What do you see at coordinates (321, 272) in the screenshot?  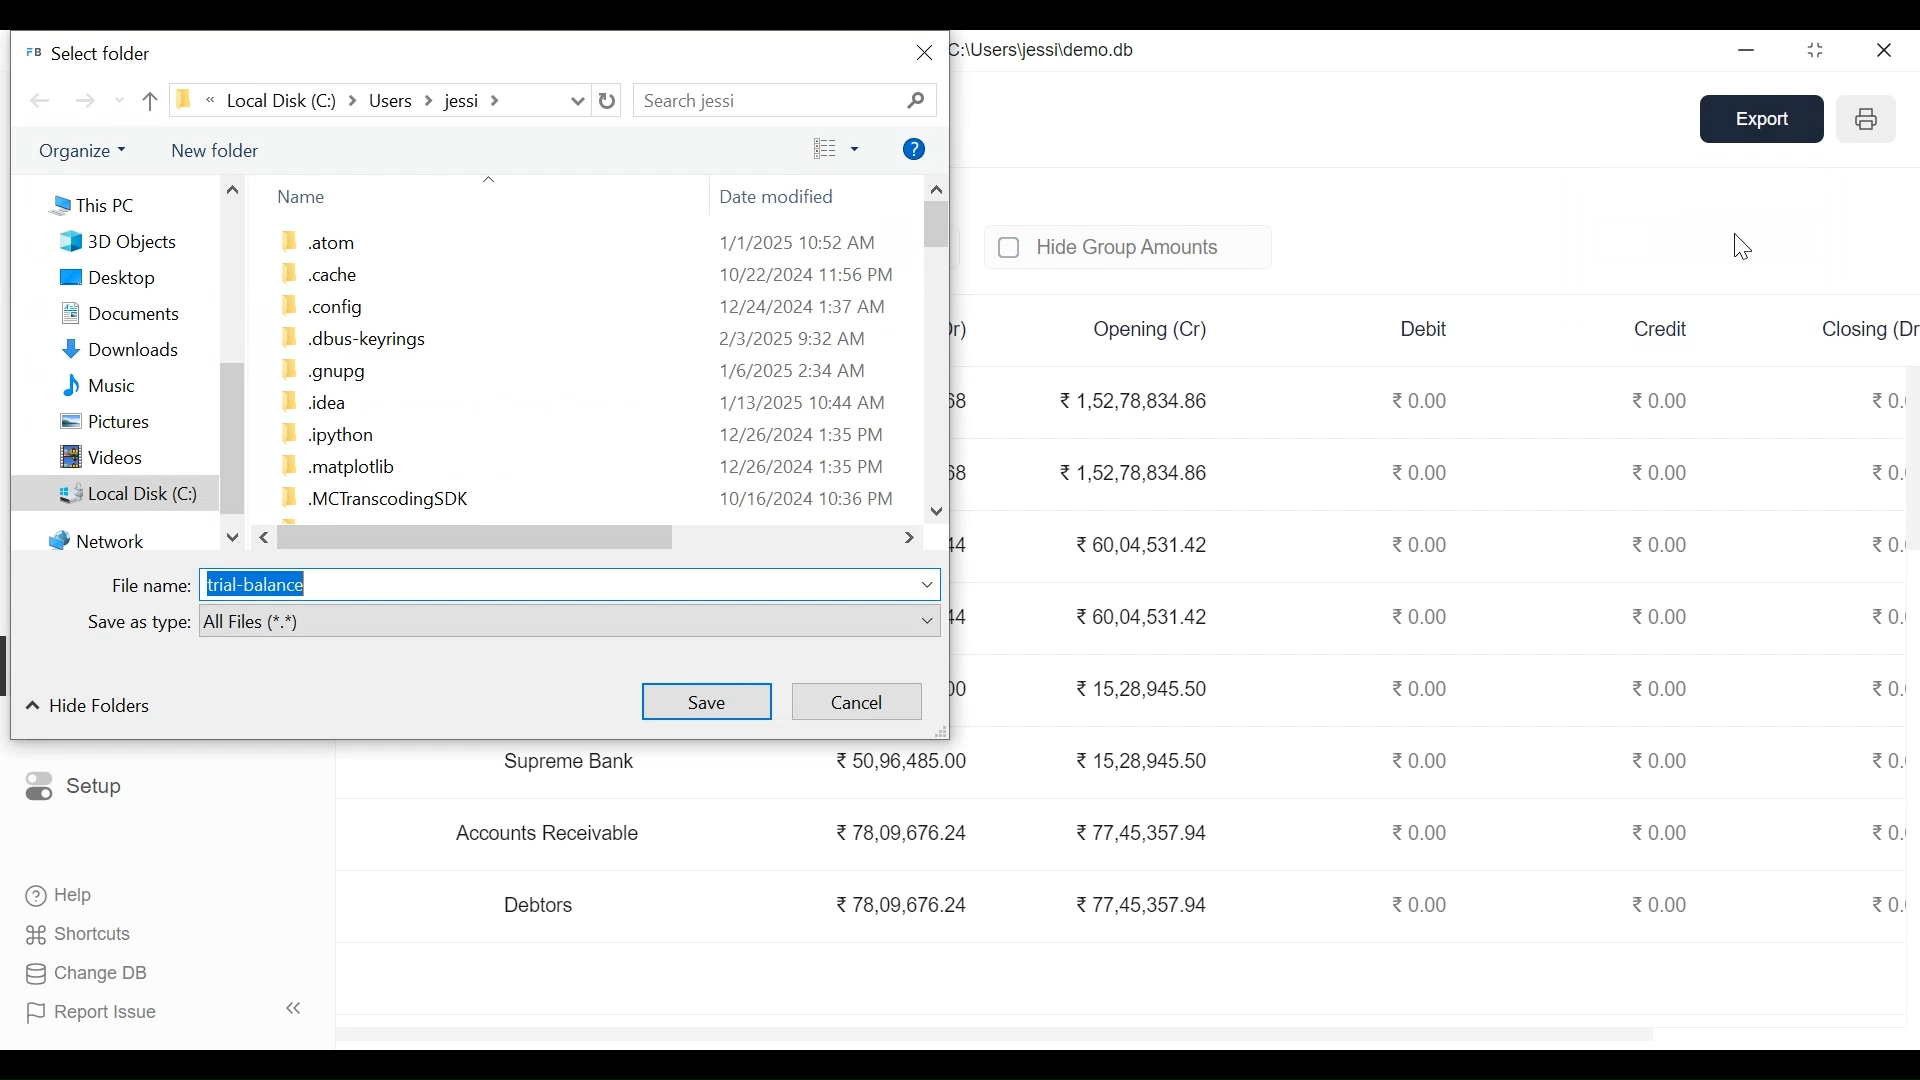 I see `.cache` at bounding box center [321, 272].